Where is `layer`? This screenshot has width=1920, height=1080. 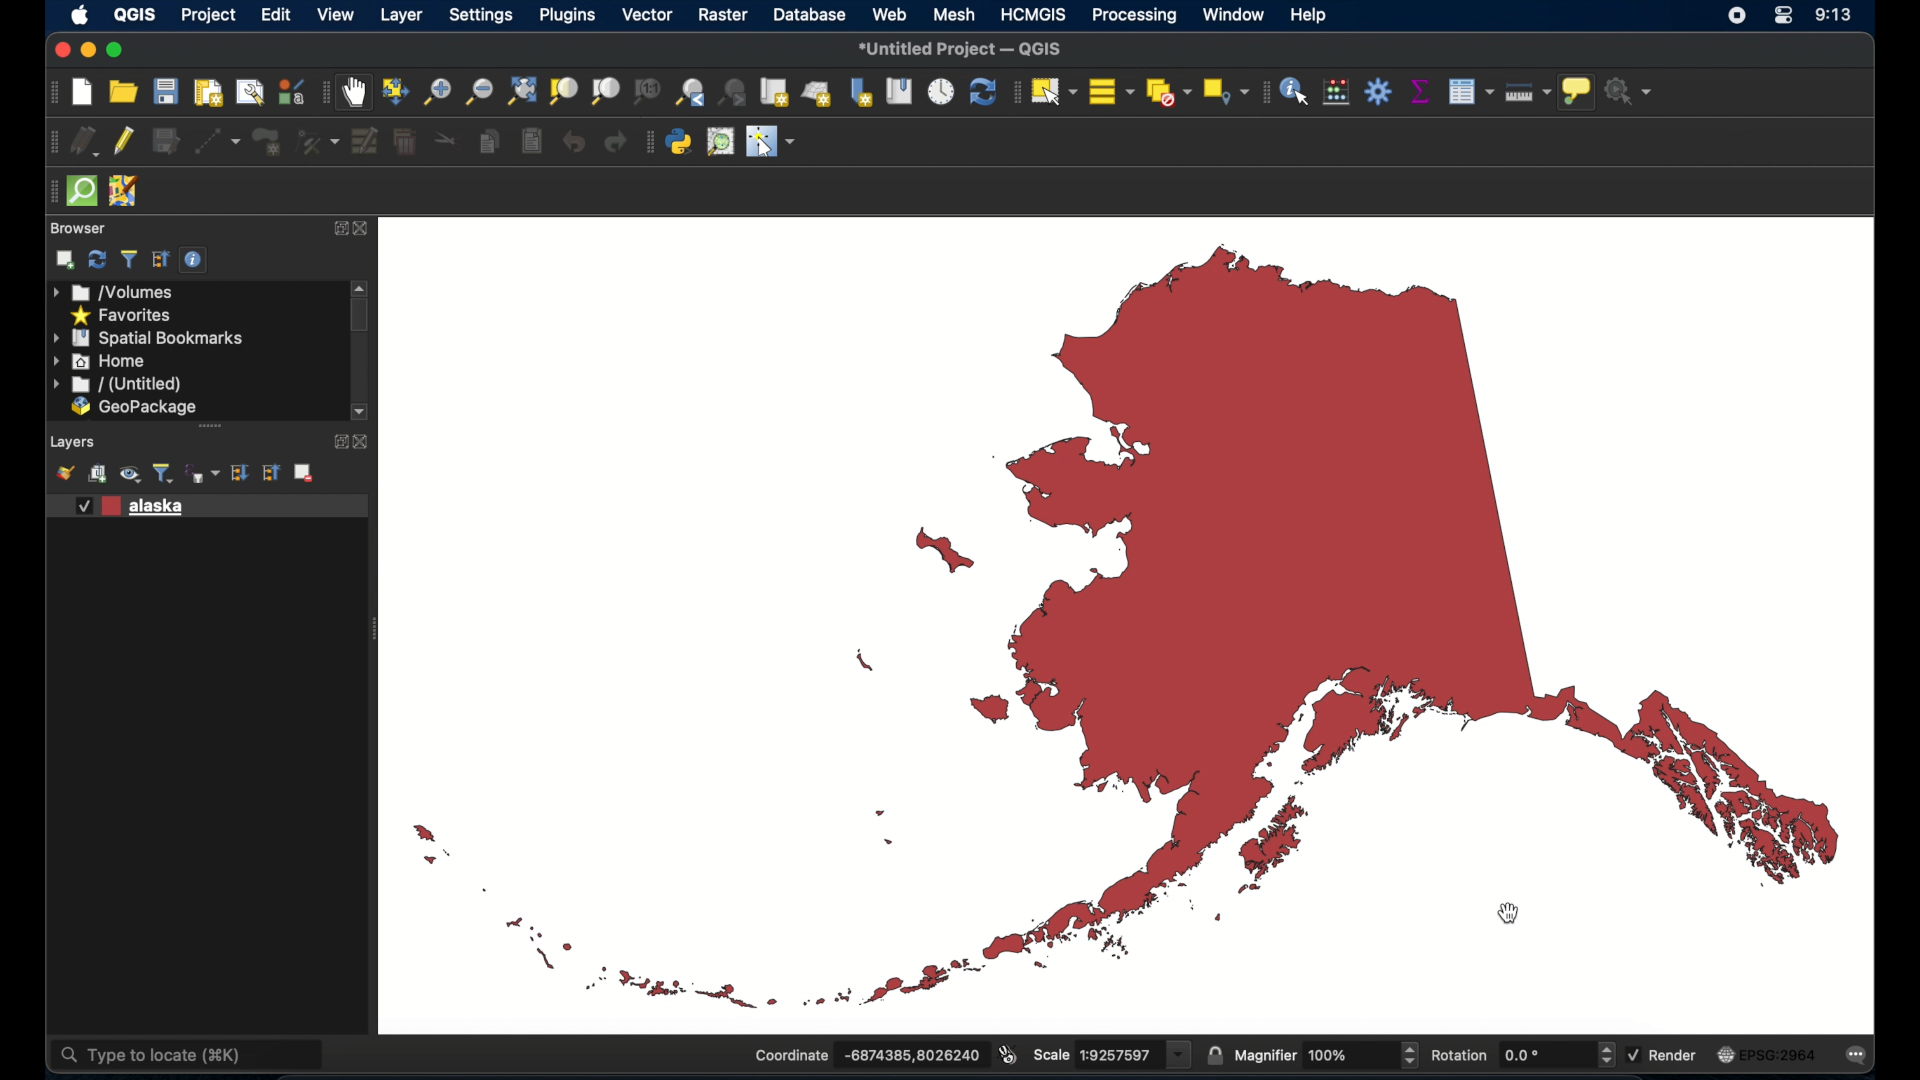 layer is located at coordinates (398, 14).